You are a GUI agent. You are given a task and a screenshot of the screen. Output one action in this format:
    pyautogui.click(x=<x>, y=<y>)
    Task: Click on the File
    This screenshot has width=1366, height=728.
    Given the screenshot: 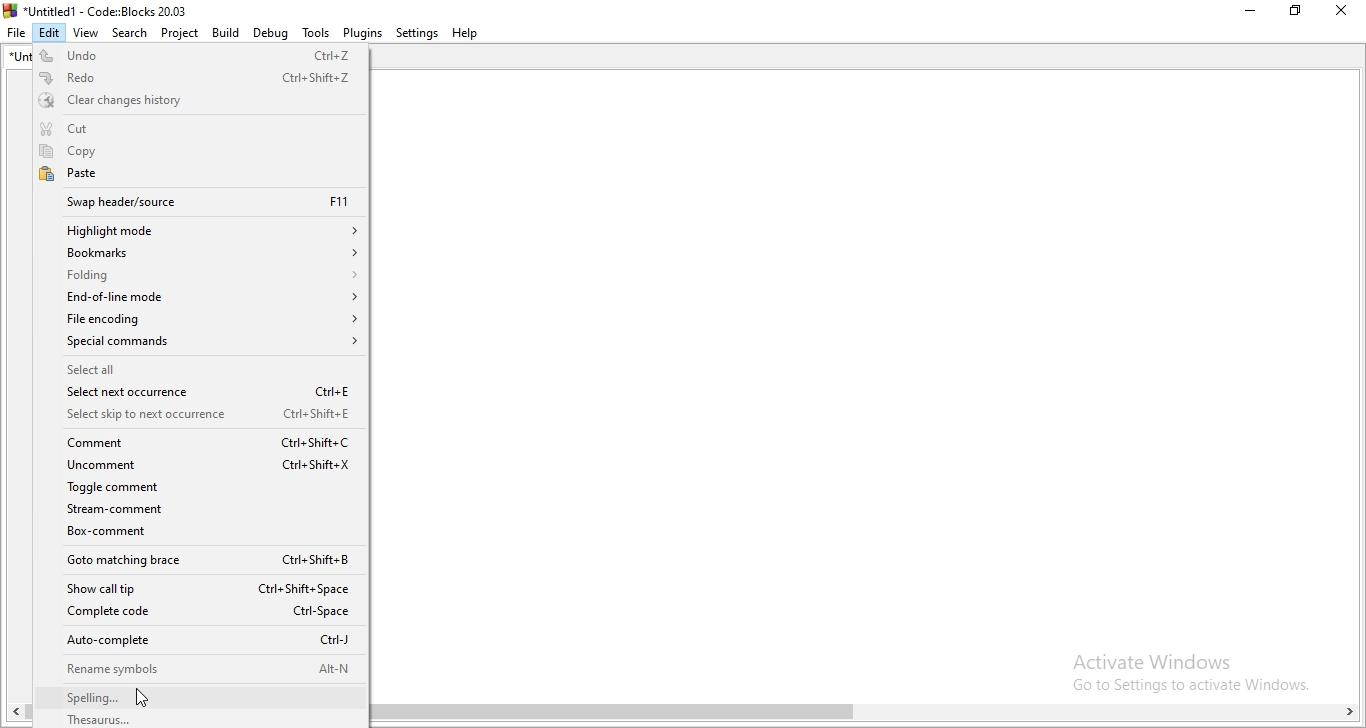 What is the action you would take?
    pyautogui.click(x=15, y=32)
    